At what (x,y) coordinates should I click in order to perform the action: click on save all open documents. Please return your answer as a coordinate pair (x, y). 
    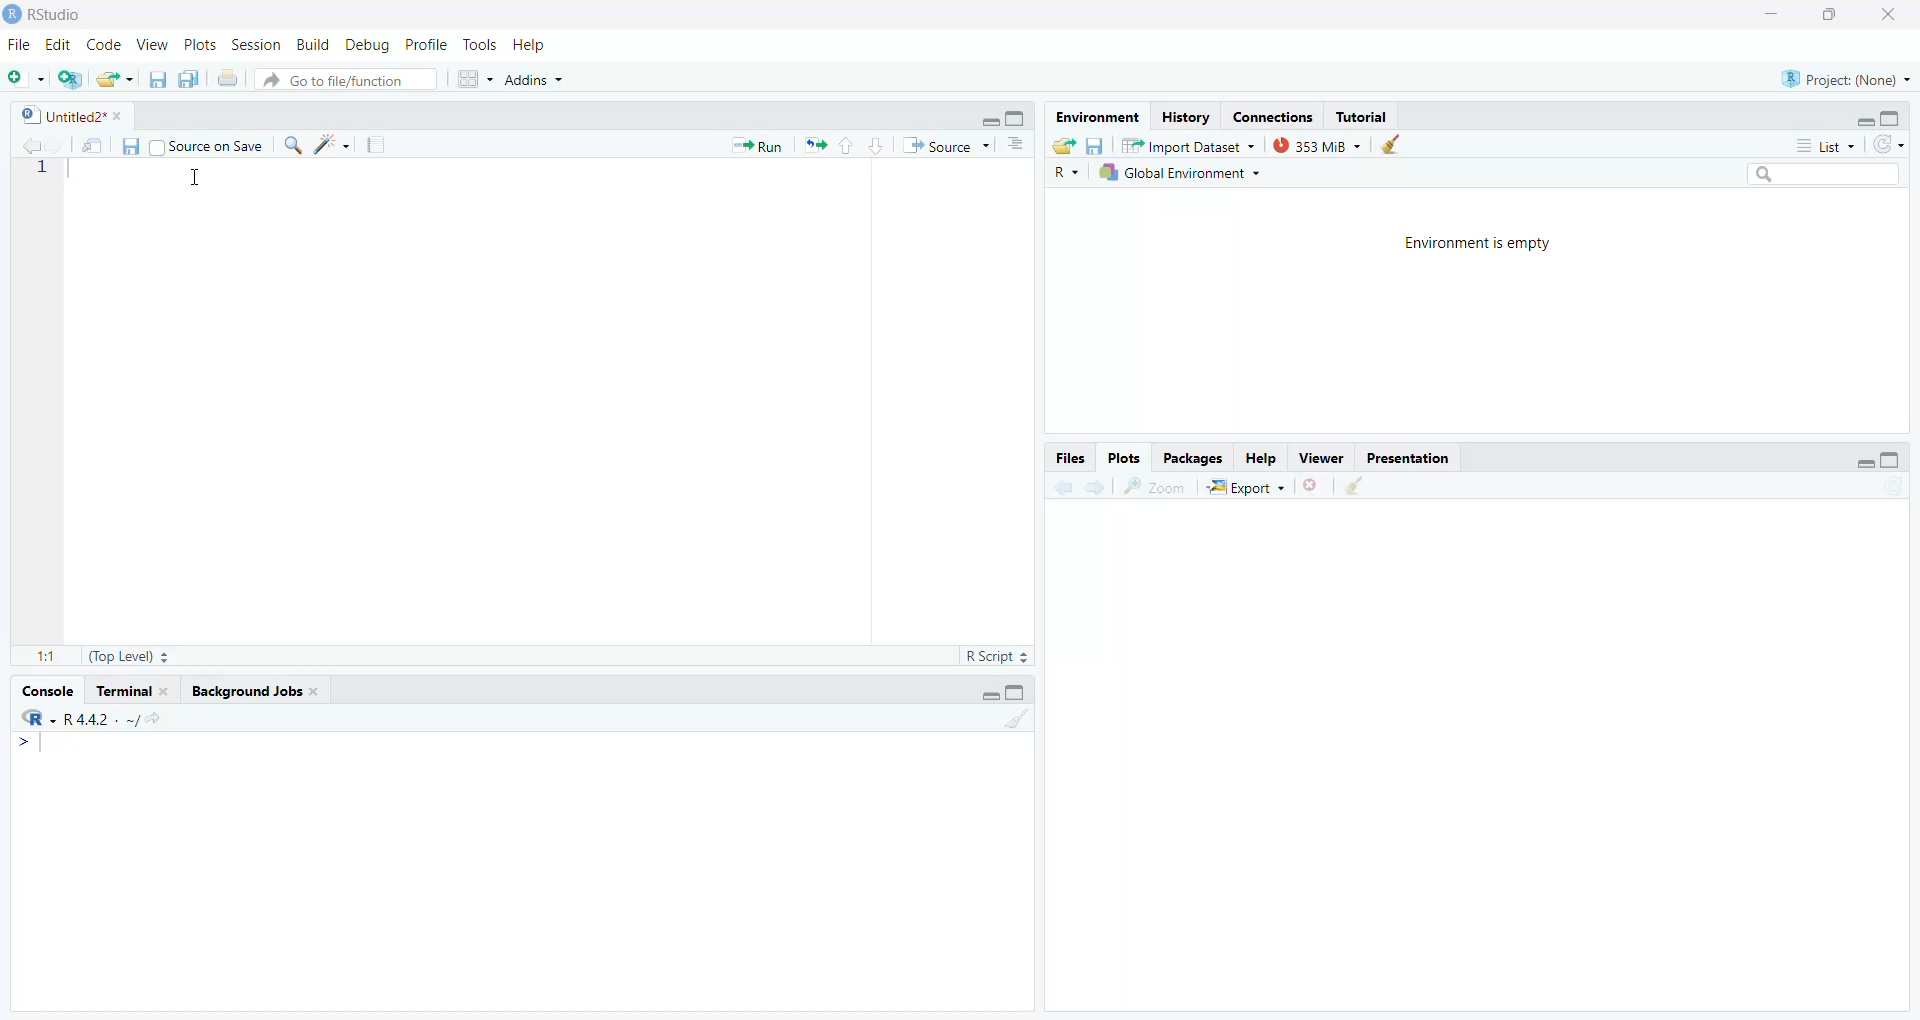
    Looking at the image, I should click on (188, 79).